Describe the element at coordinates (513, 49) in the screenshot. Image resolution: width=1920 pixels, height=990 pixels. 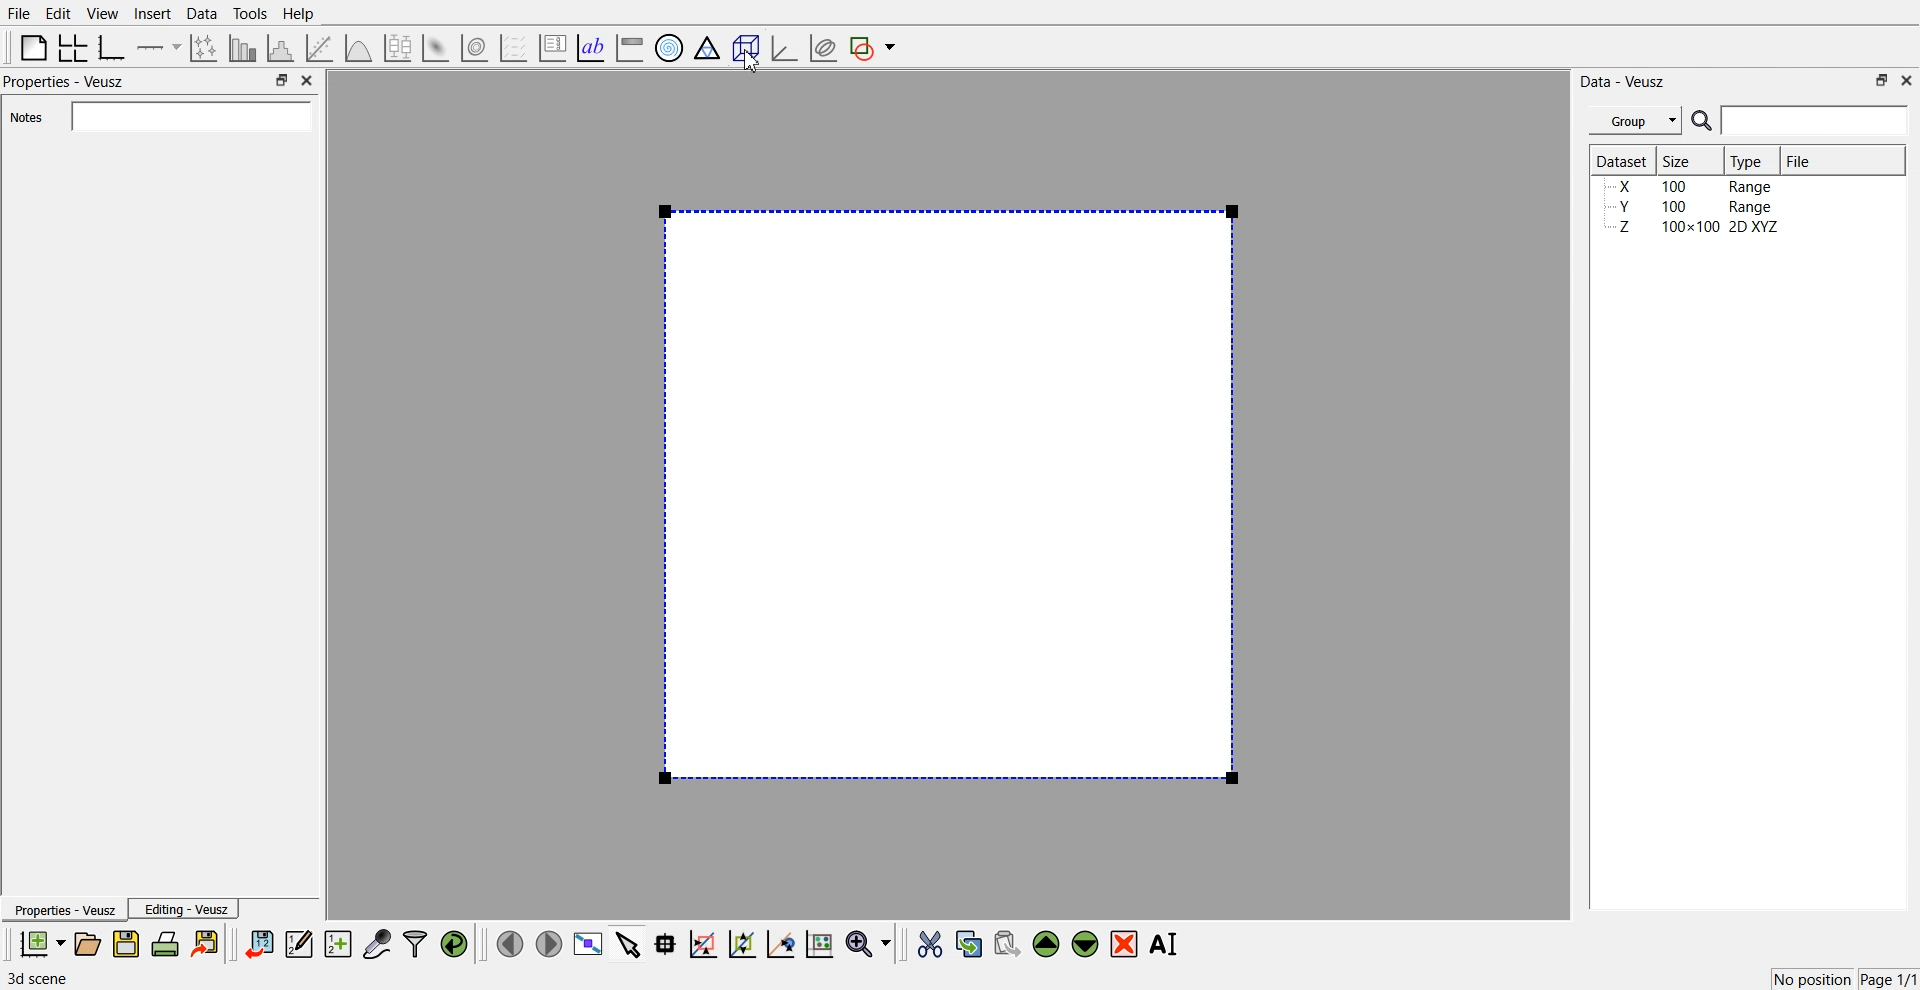
I see `Plot a vector field` at that location.